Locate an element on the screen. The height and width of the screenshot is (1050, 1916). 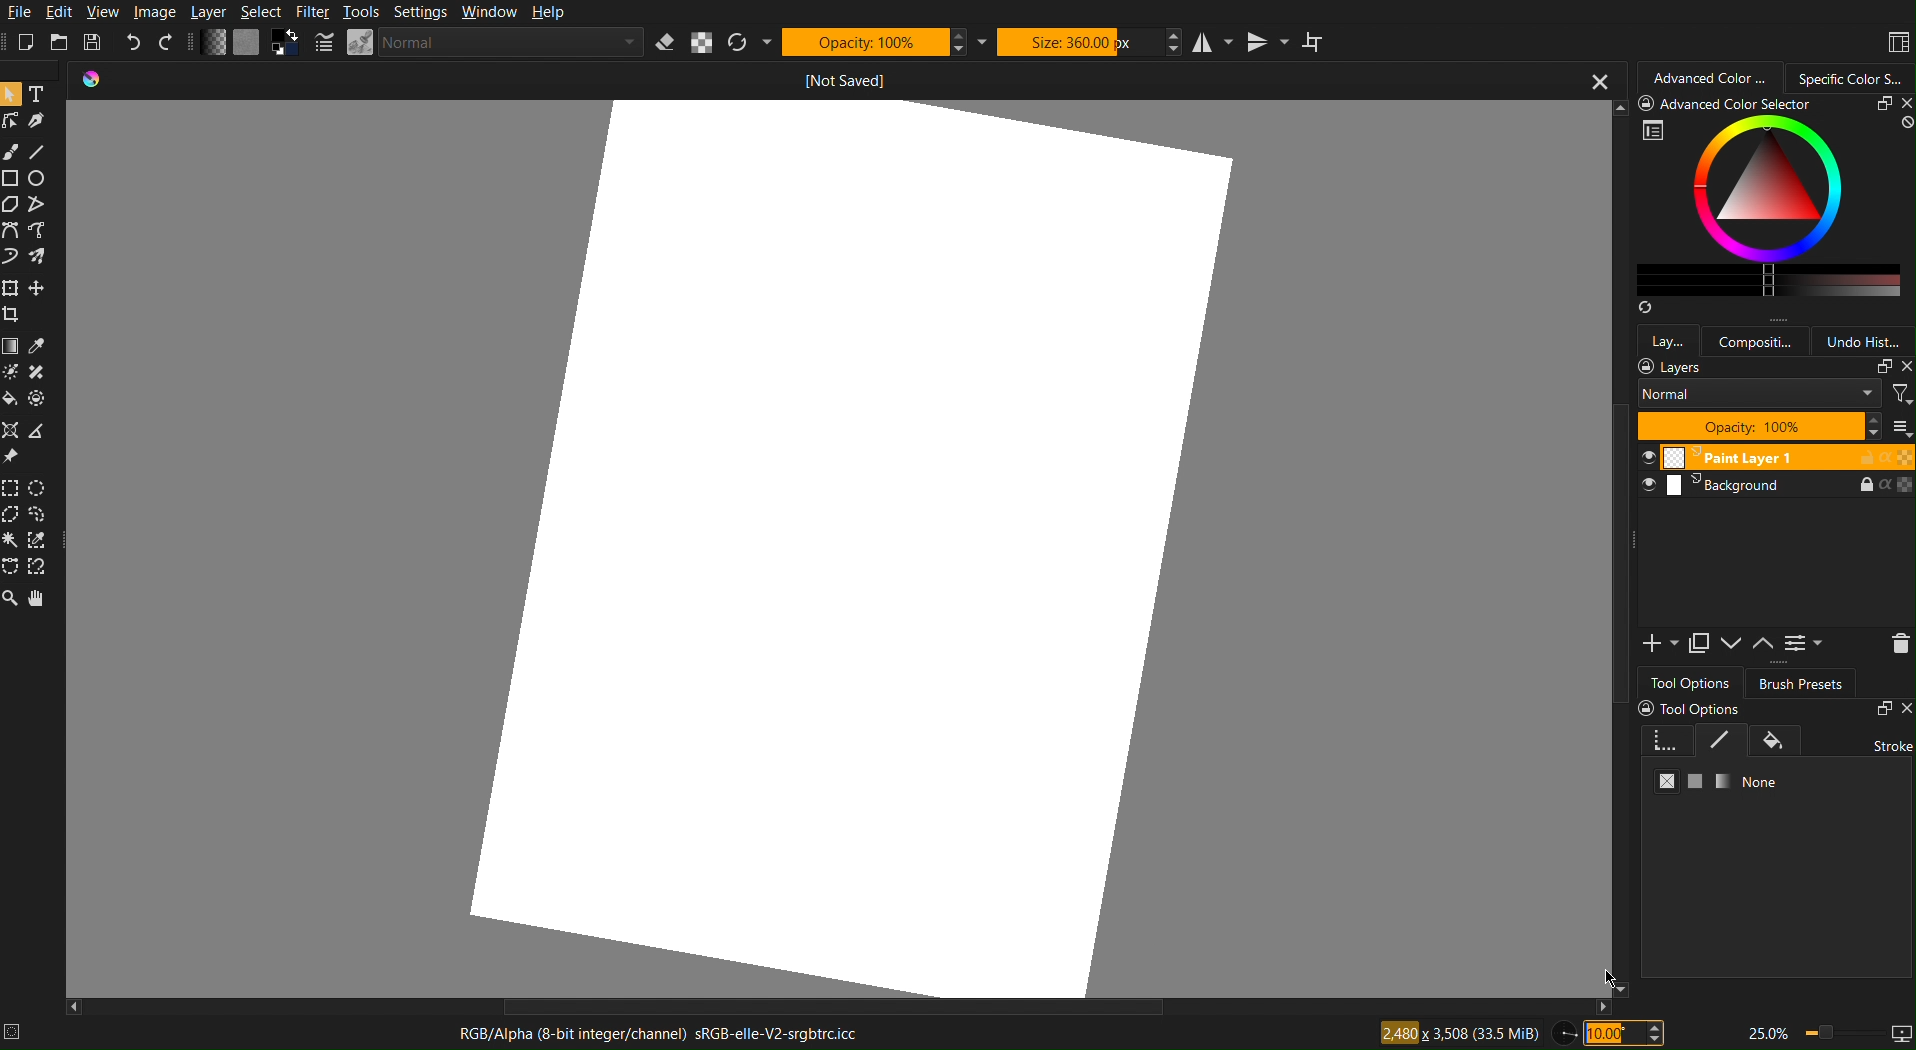
Add Layer is located at coordinates (1660, 644).